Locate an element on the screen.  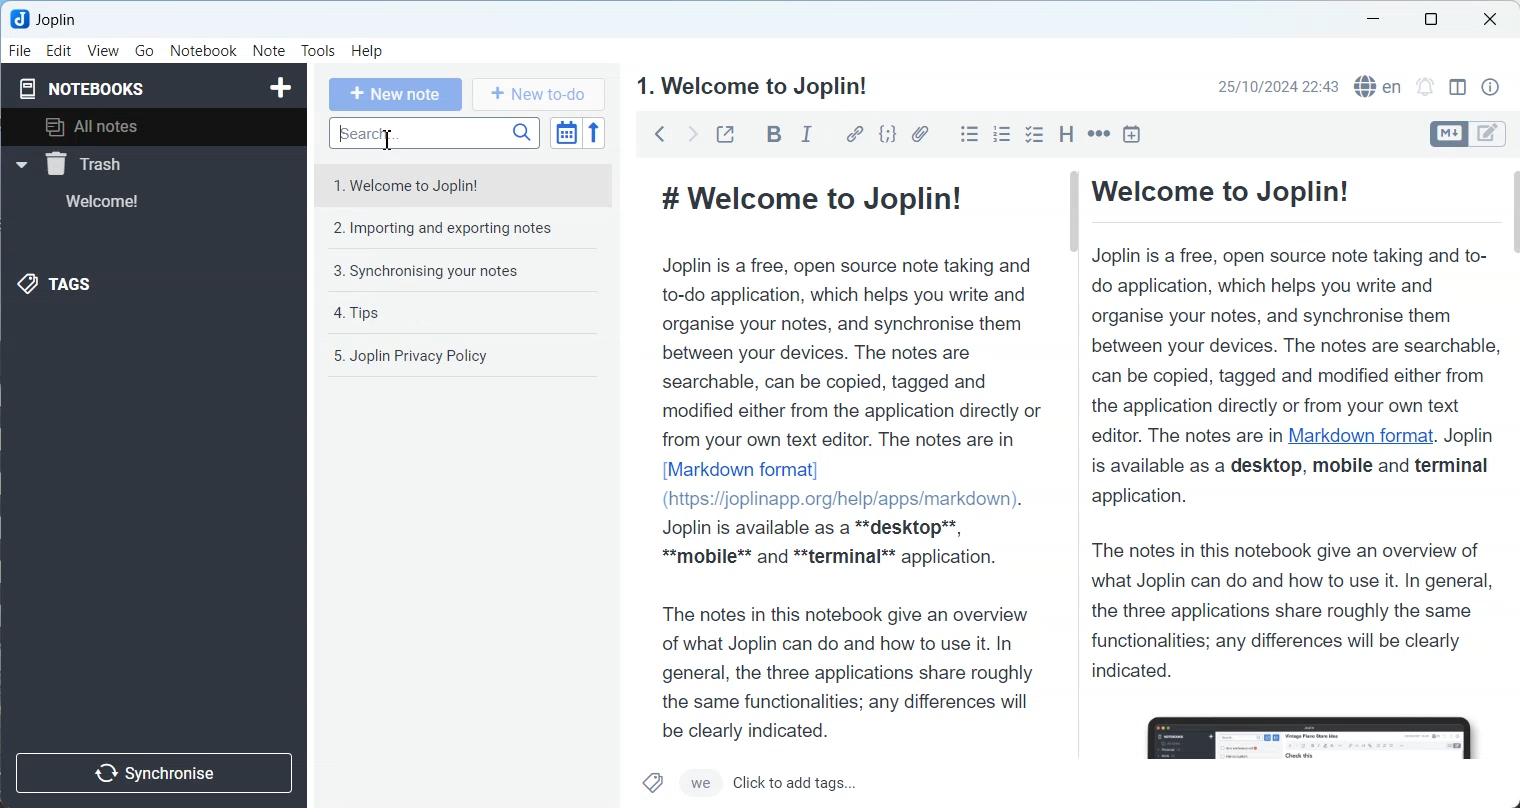
joplin logo is located at coordinates (20, 19).